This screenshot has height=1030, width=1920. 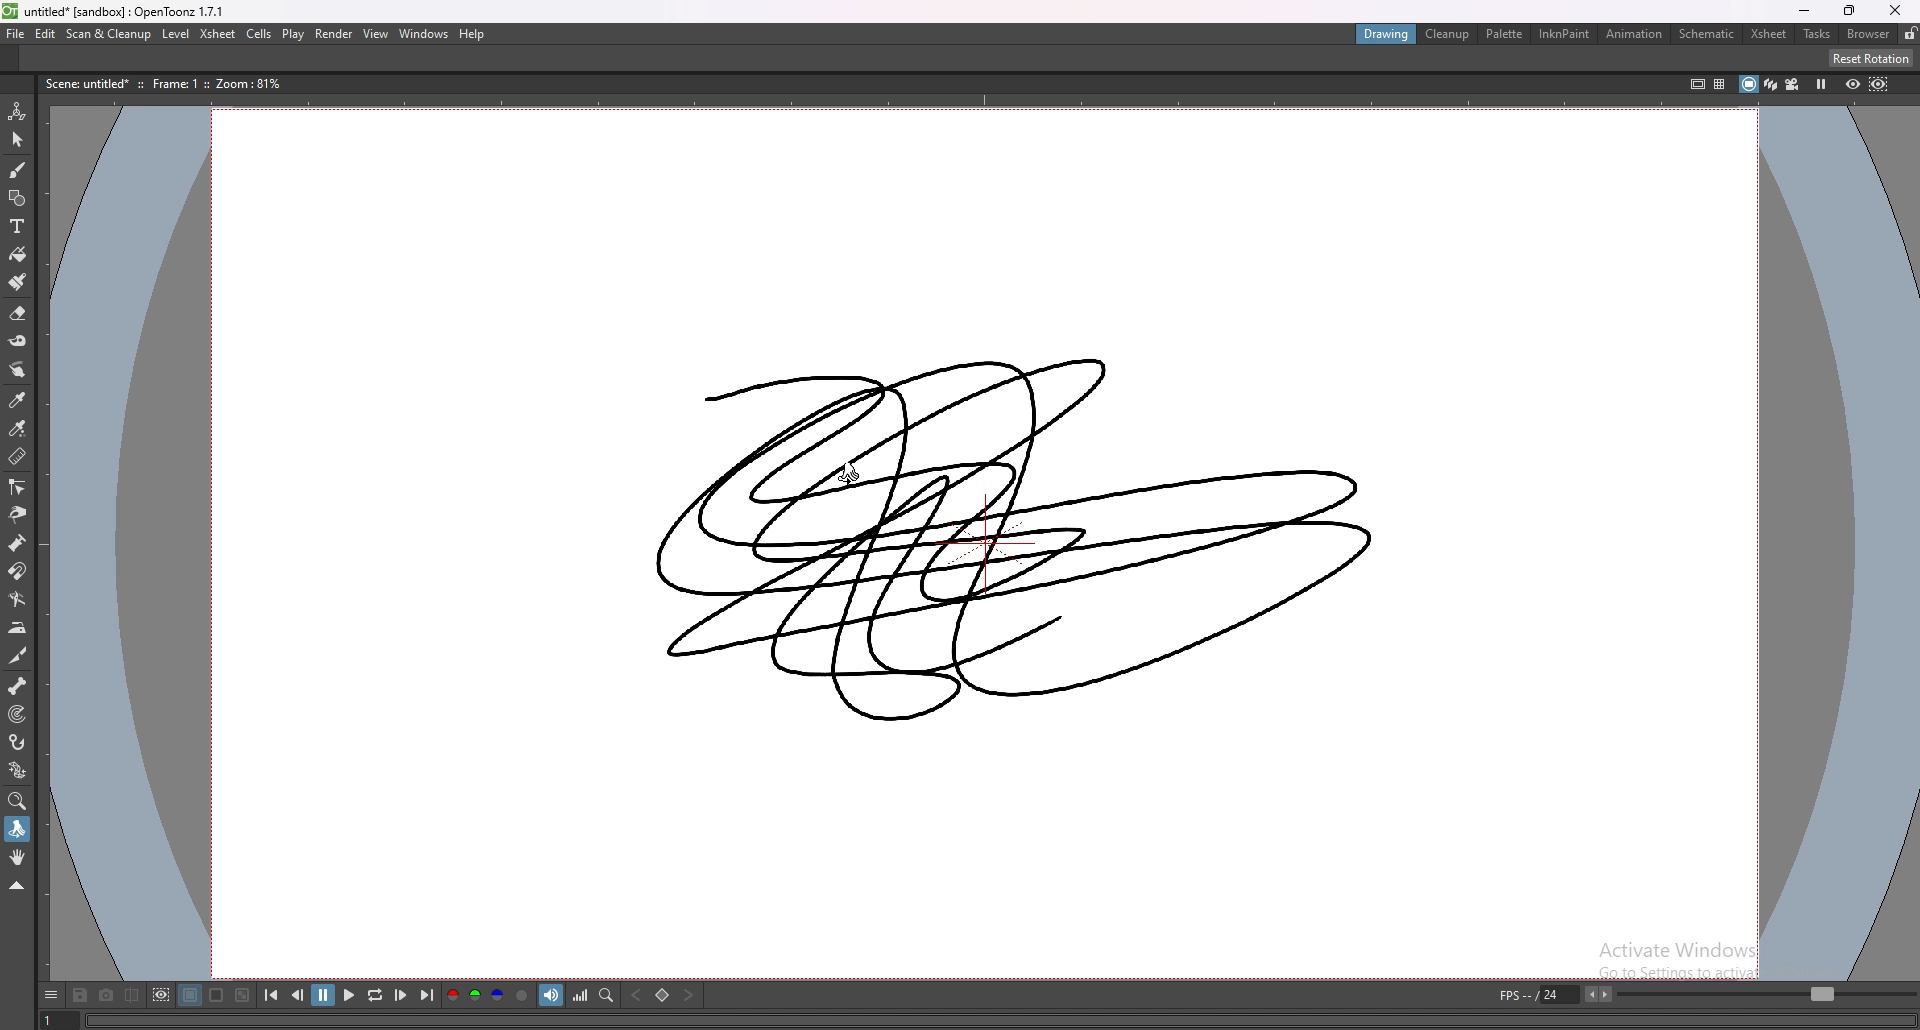 What do you see at coordinates (108, 34) in the screenshot?
I see `scan and cleanup` at bounding box center [108, 34].